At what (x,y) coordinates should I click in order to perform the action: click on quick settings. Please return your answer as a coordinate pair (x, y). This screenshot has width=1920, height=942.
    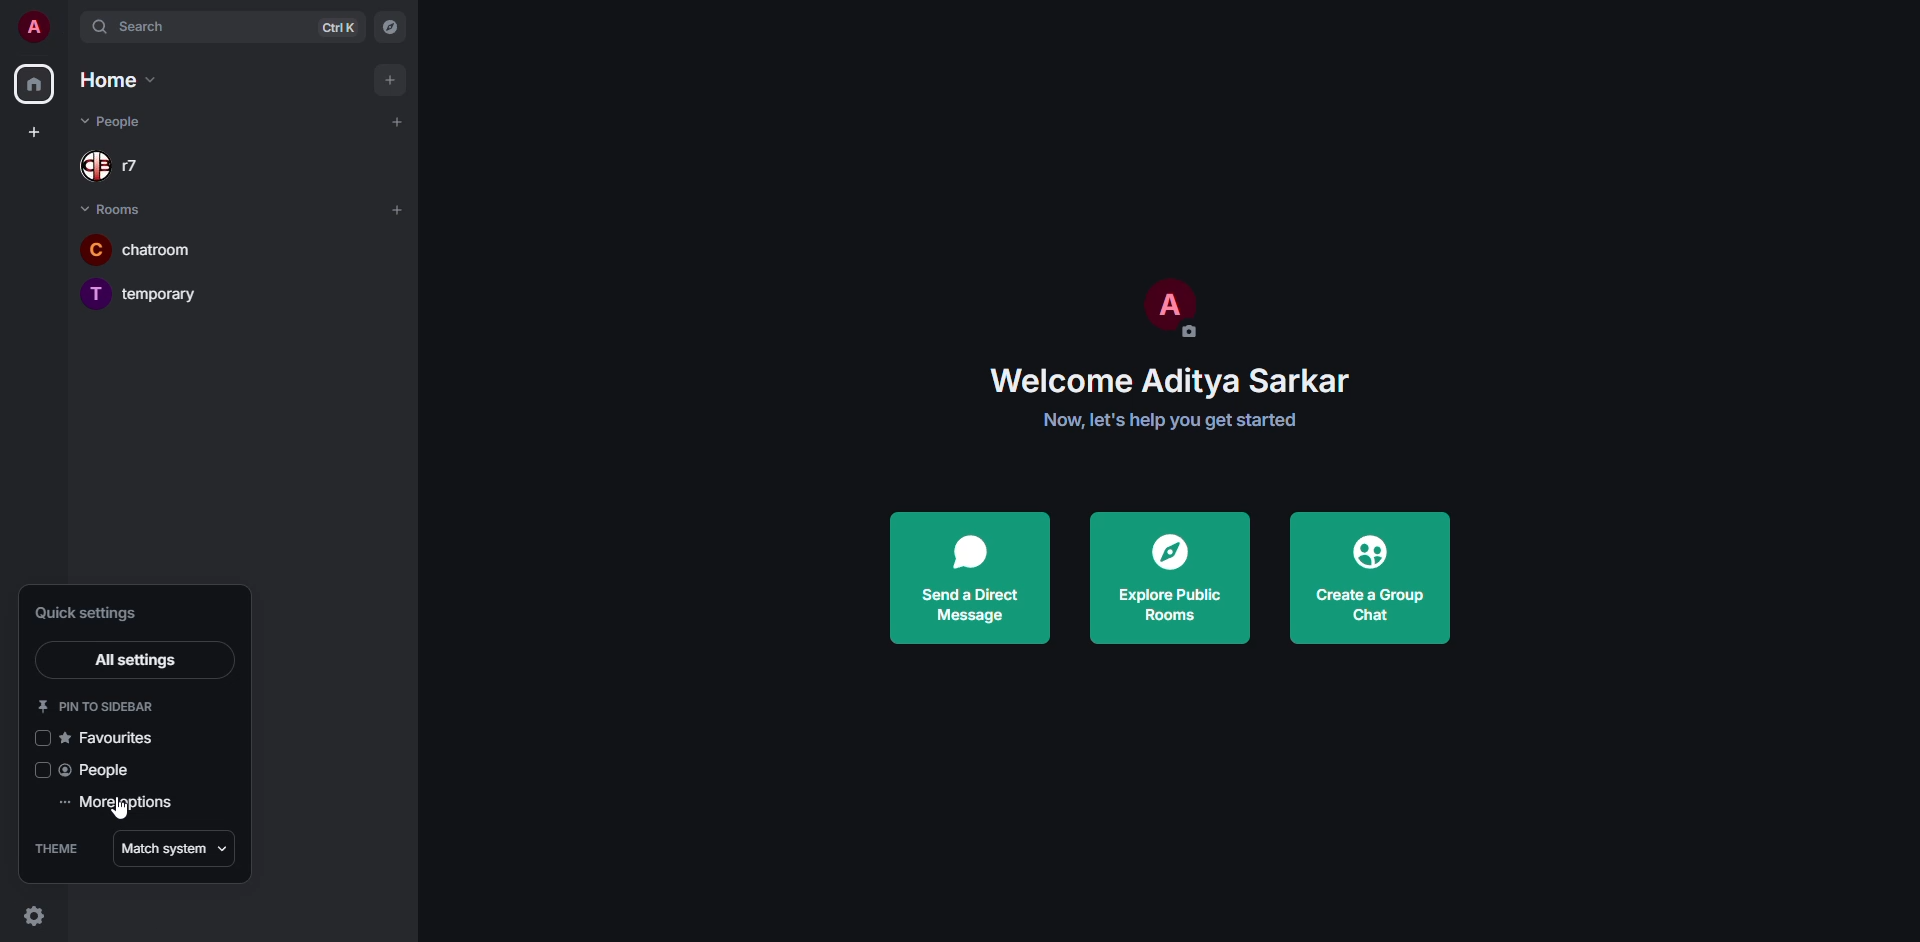
    Looking at the image, I should click on (33, 917).